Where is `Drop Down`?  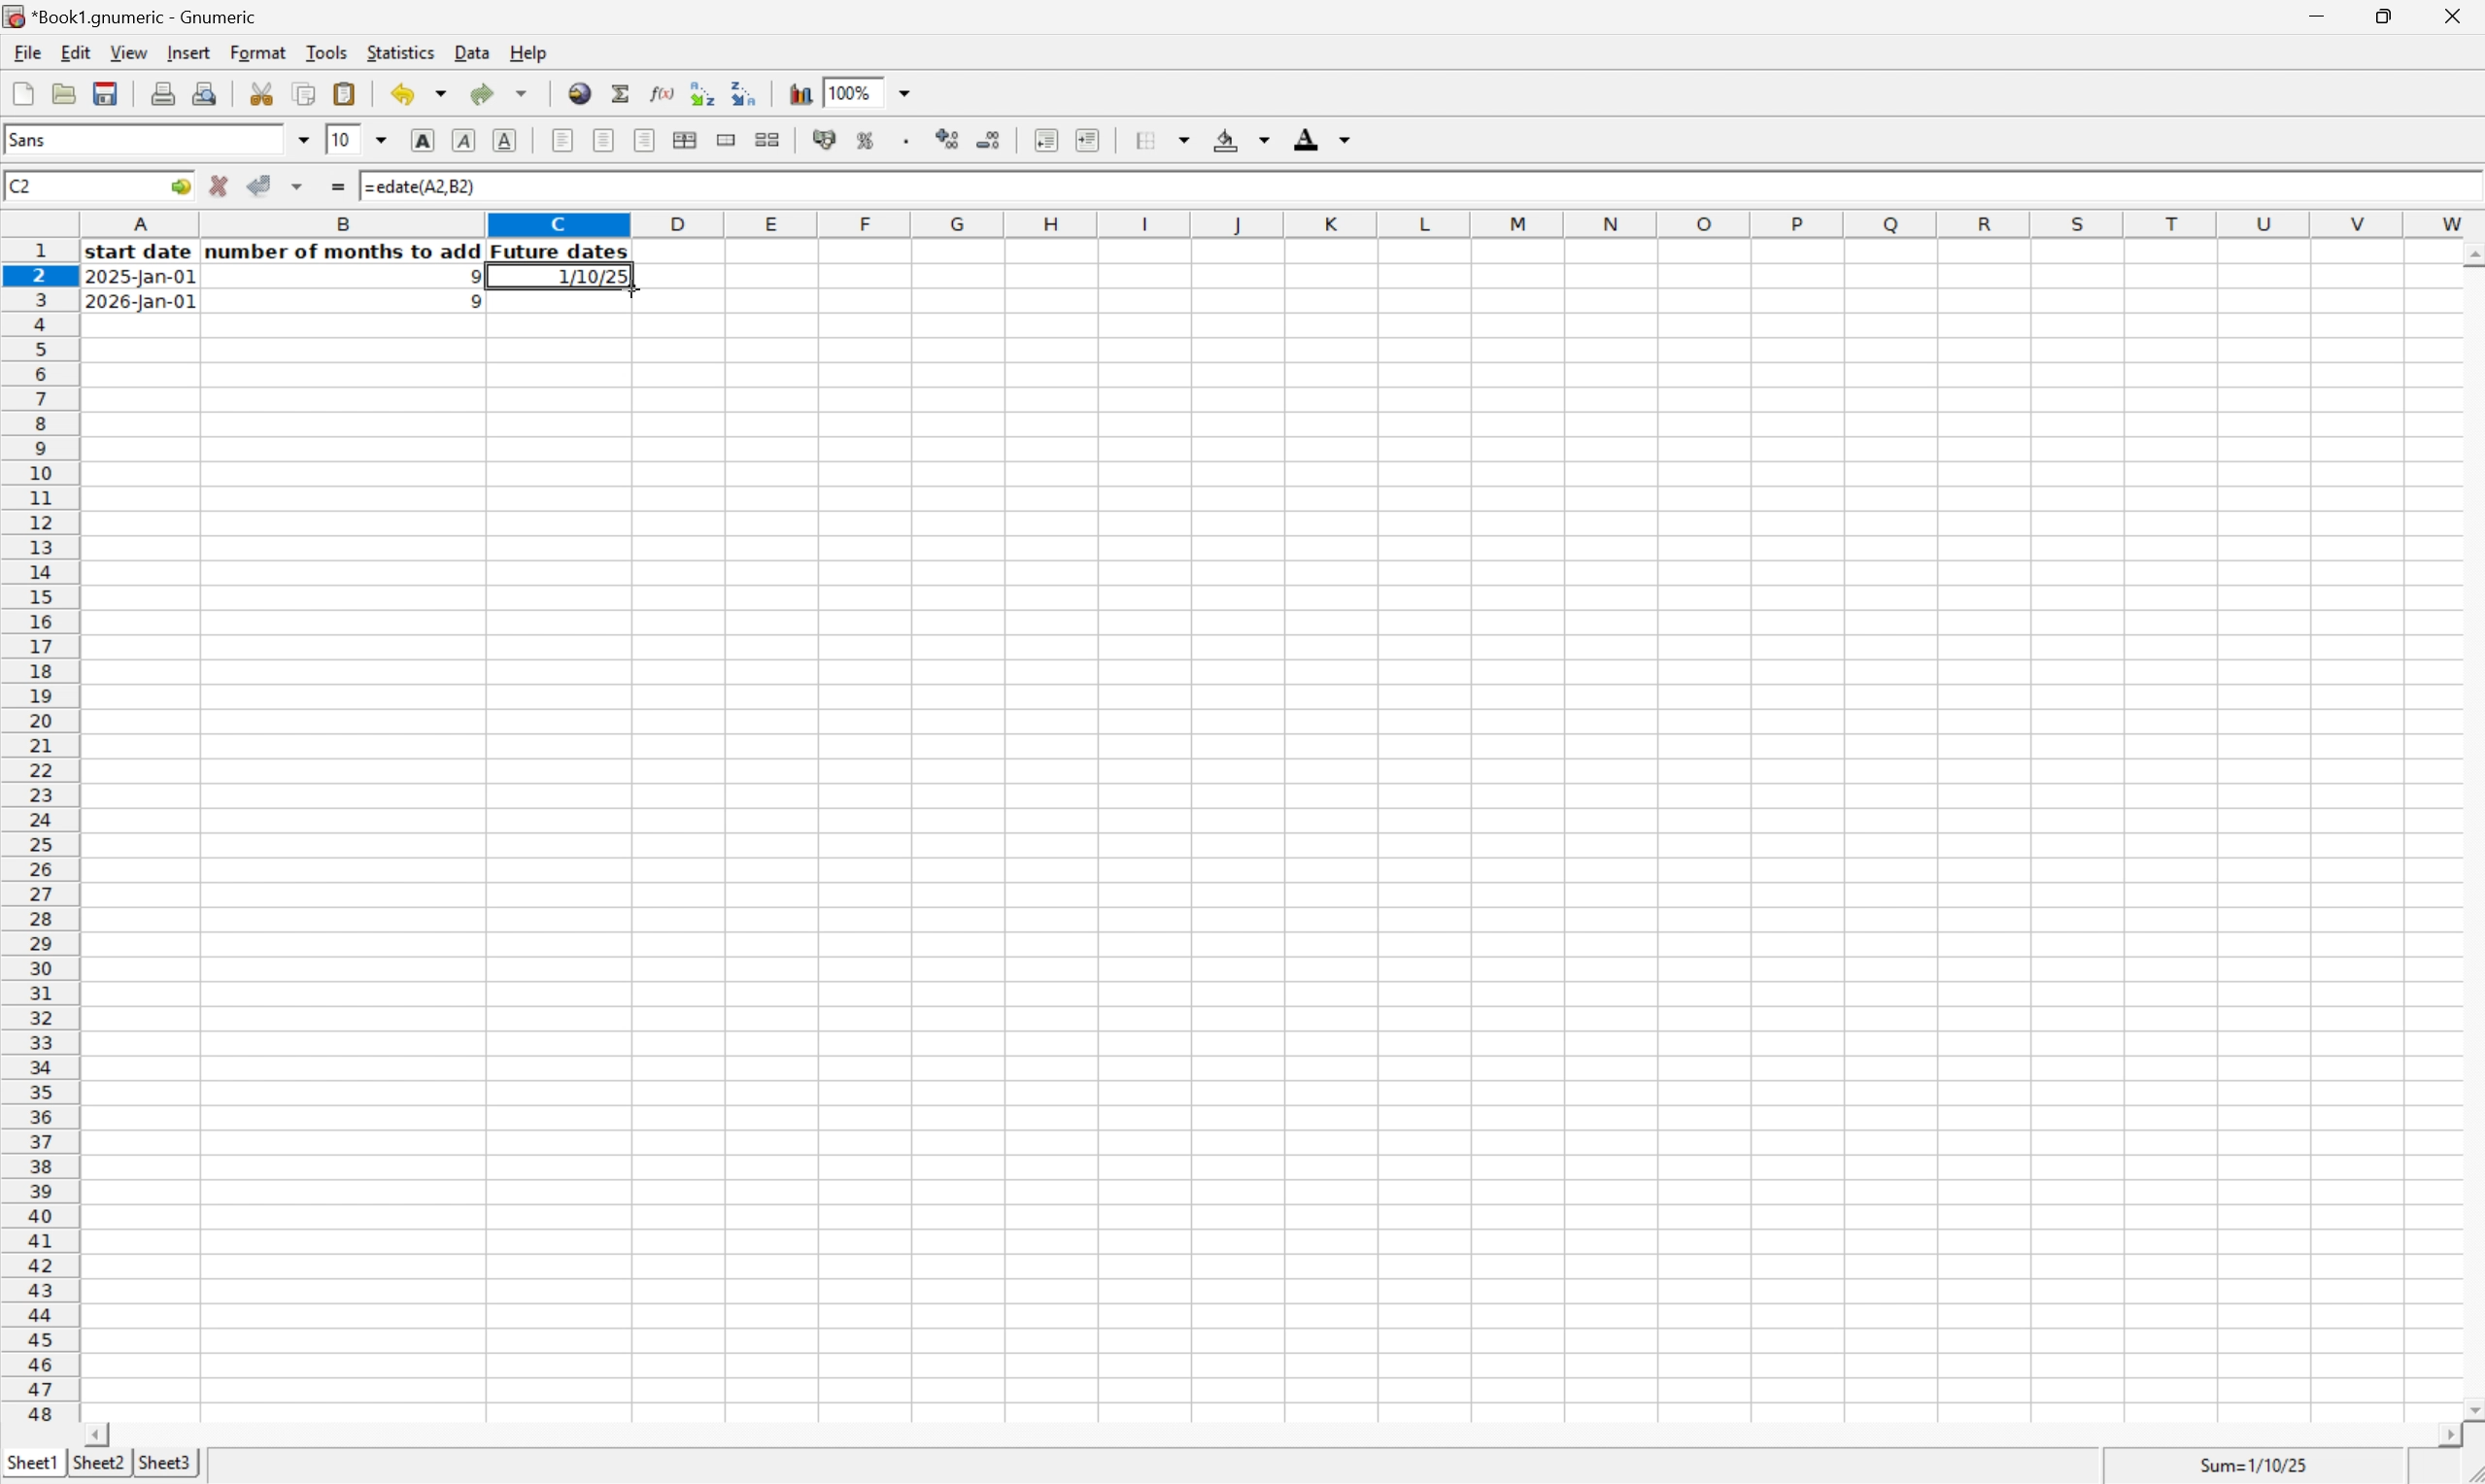
Drop Down is located at coordinates (913, 93).